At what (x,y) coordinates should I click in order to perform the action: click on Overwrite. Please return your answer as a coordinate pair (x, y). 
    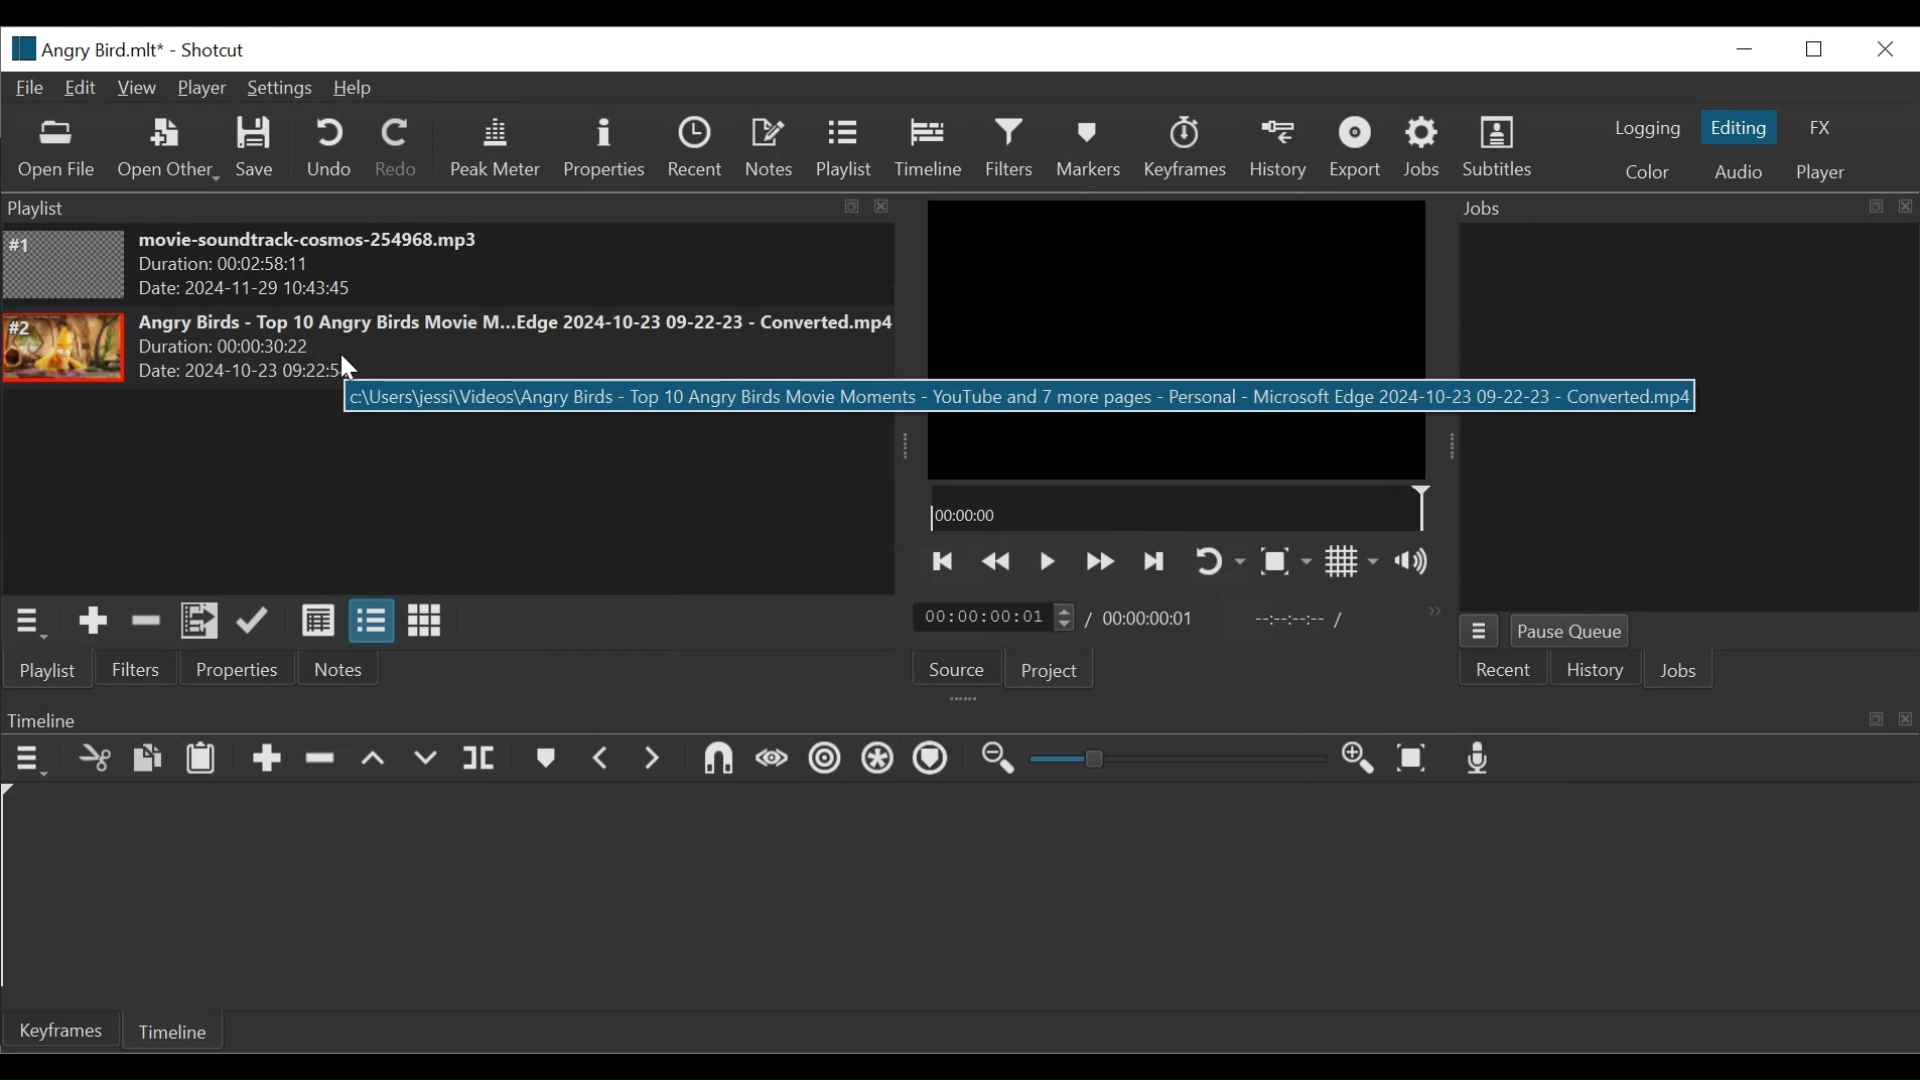
    Looking at the image, I should click on (427, 760).